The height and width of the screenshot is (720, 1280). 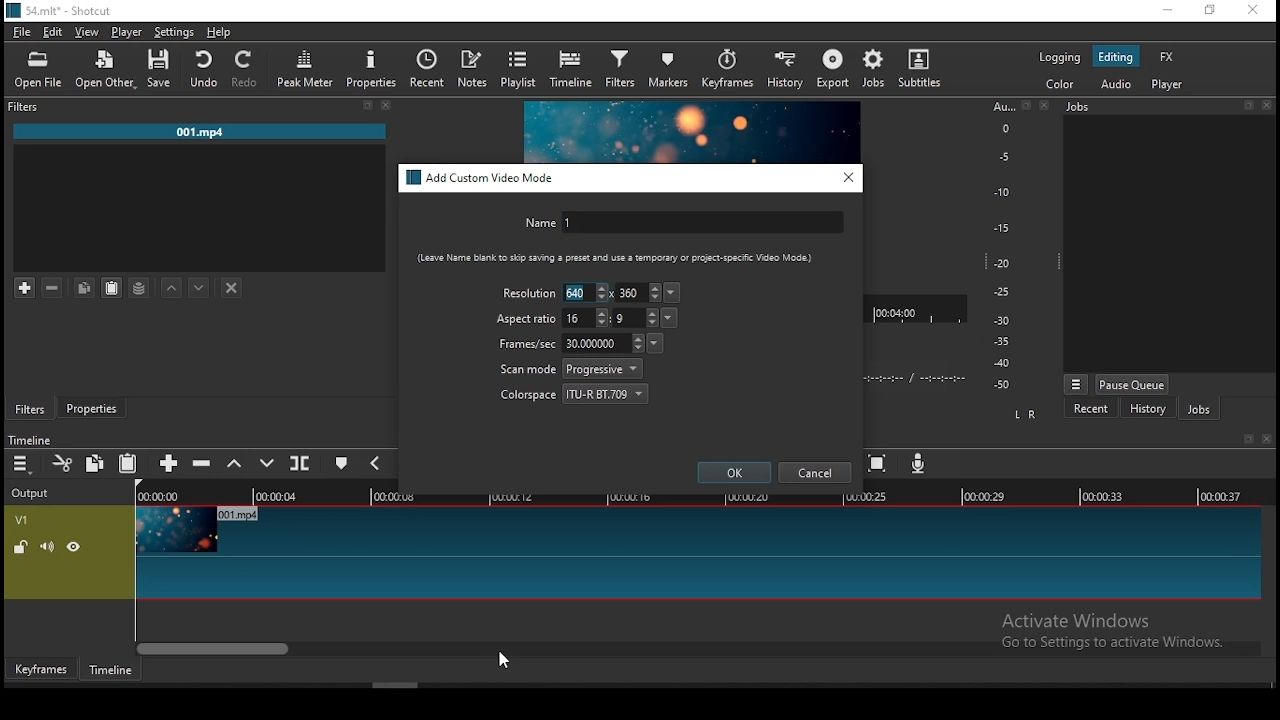 What do you see at coordinates (1002, 155) in the screenshot?
I see `-5` at bounding box center [1002, 155].